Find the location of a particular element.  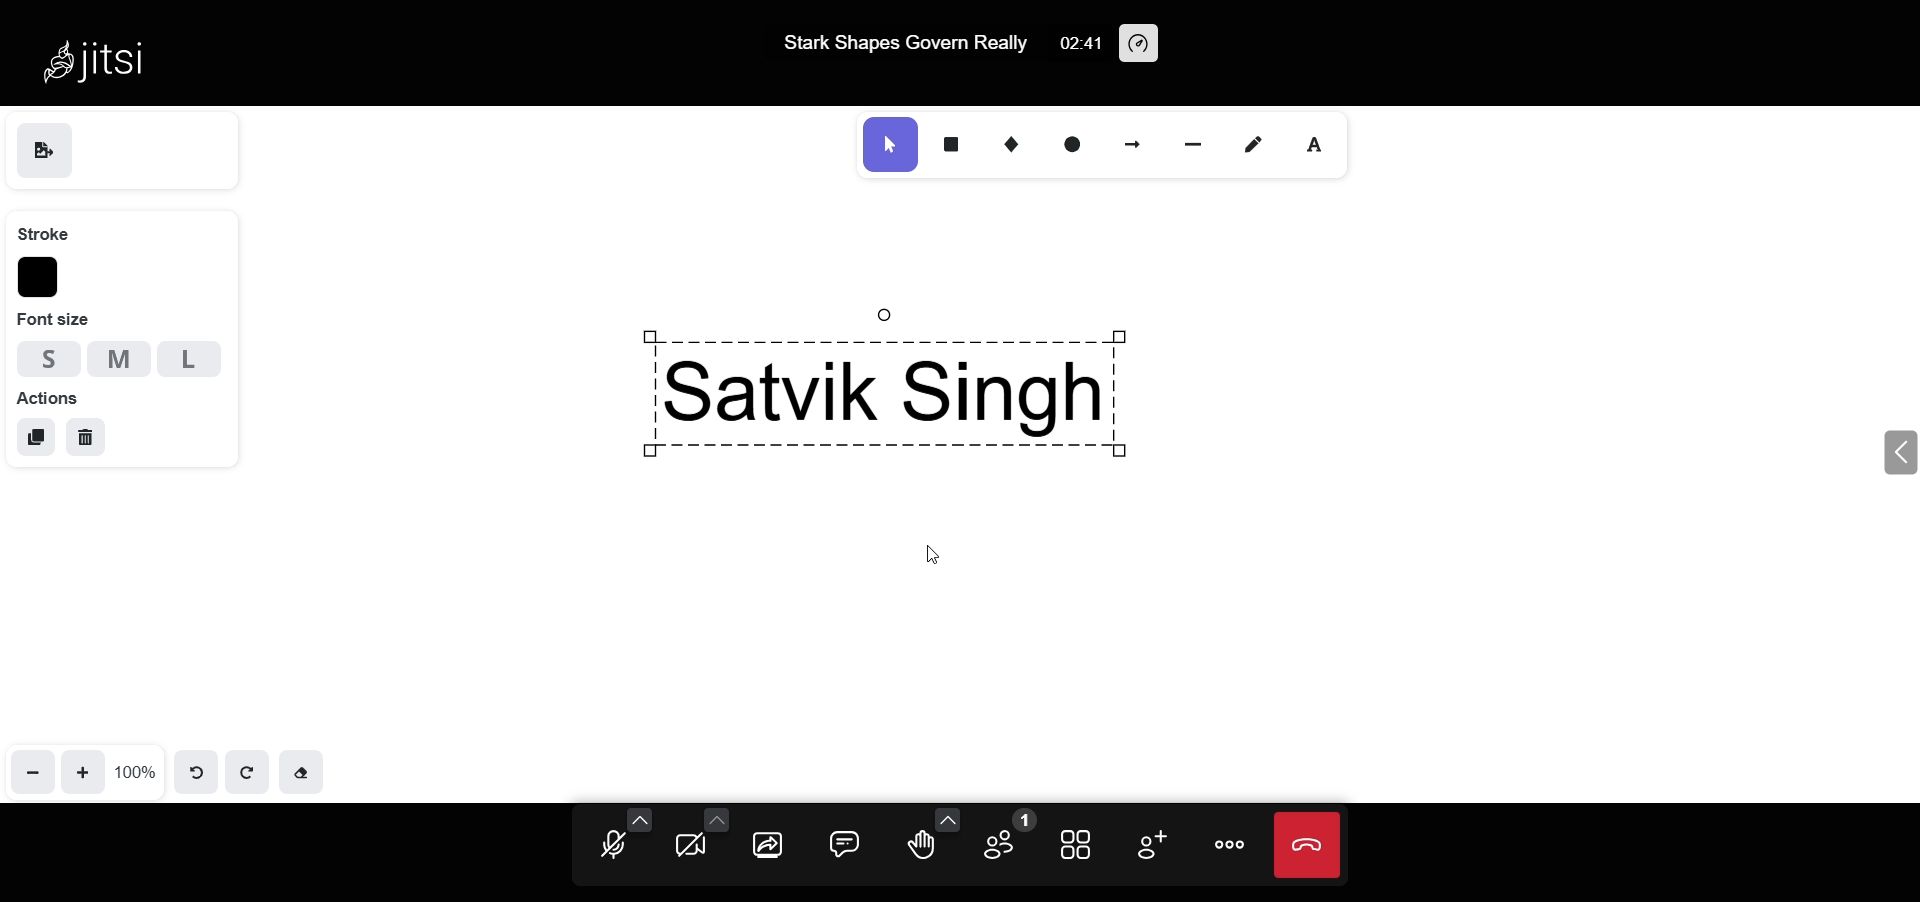

medium is located at coordinates (119, 358).